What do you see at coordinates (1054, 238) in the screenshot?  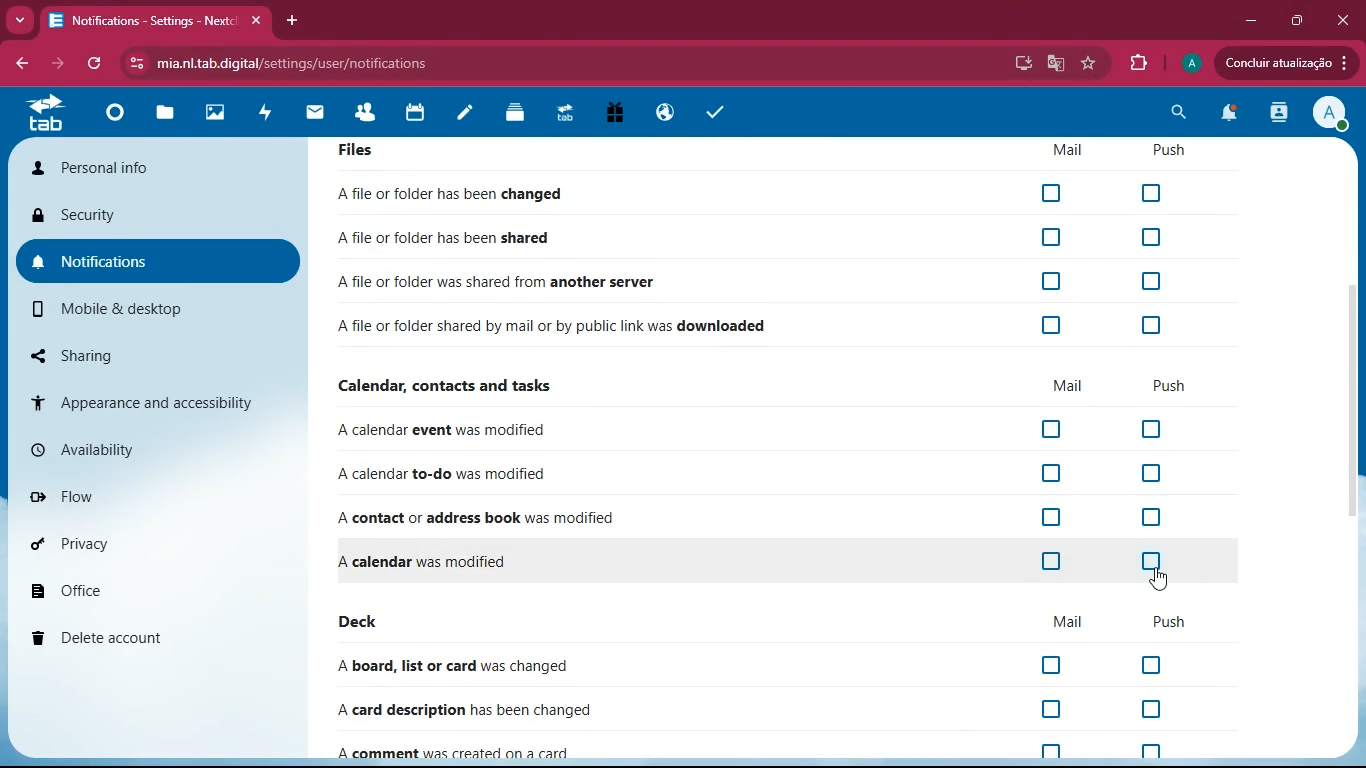 I see `Checkbox` at bounding box center [1054, 238].